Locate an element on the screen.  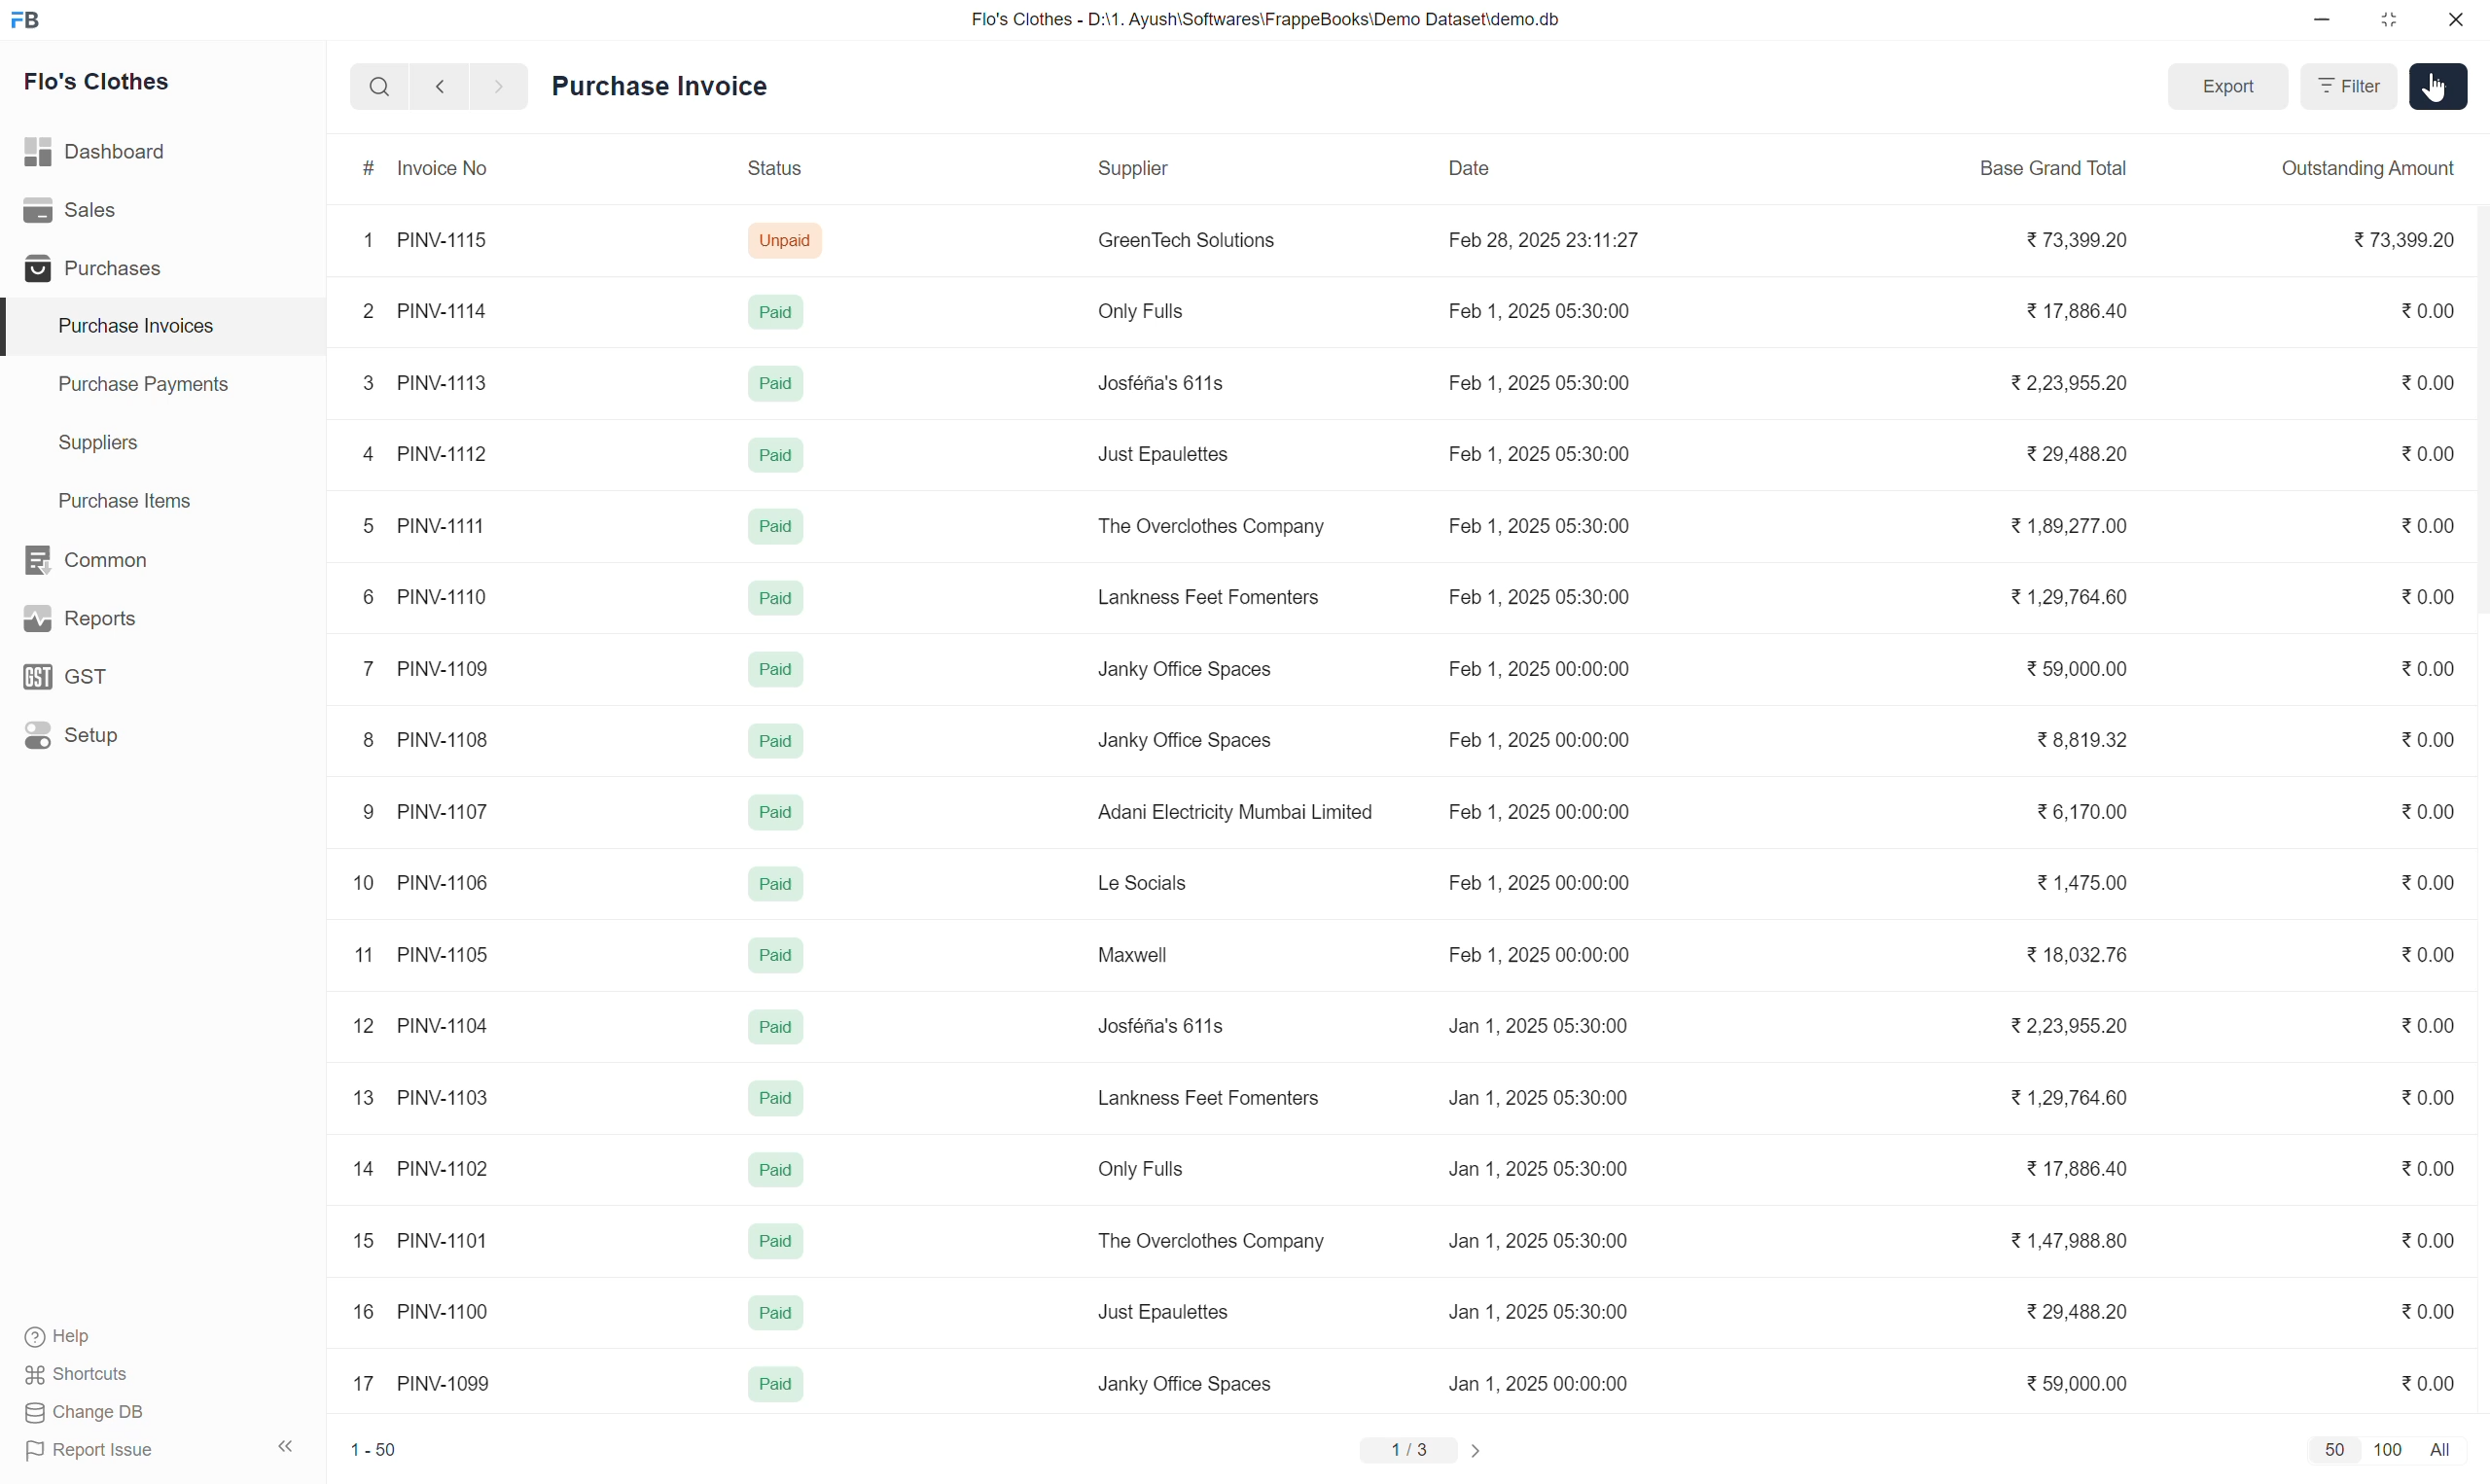
2,23,955.20 is located at coordinates (2088, 1027).